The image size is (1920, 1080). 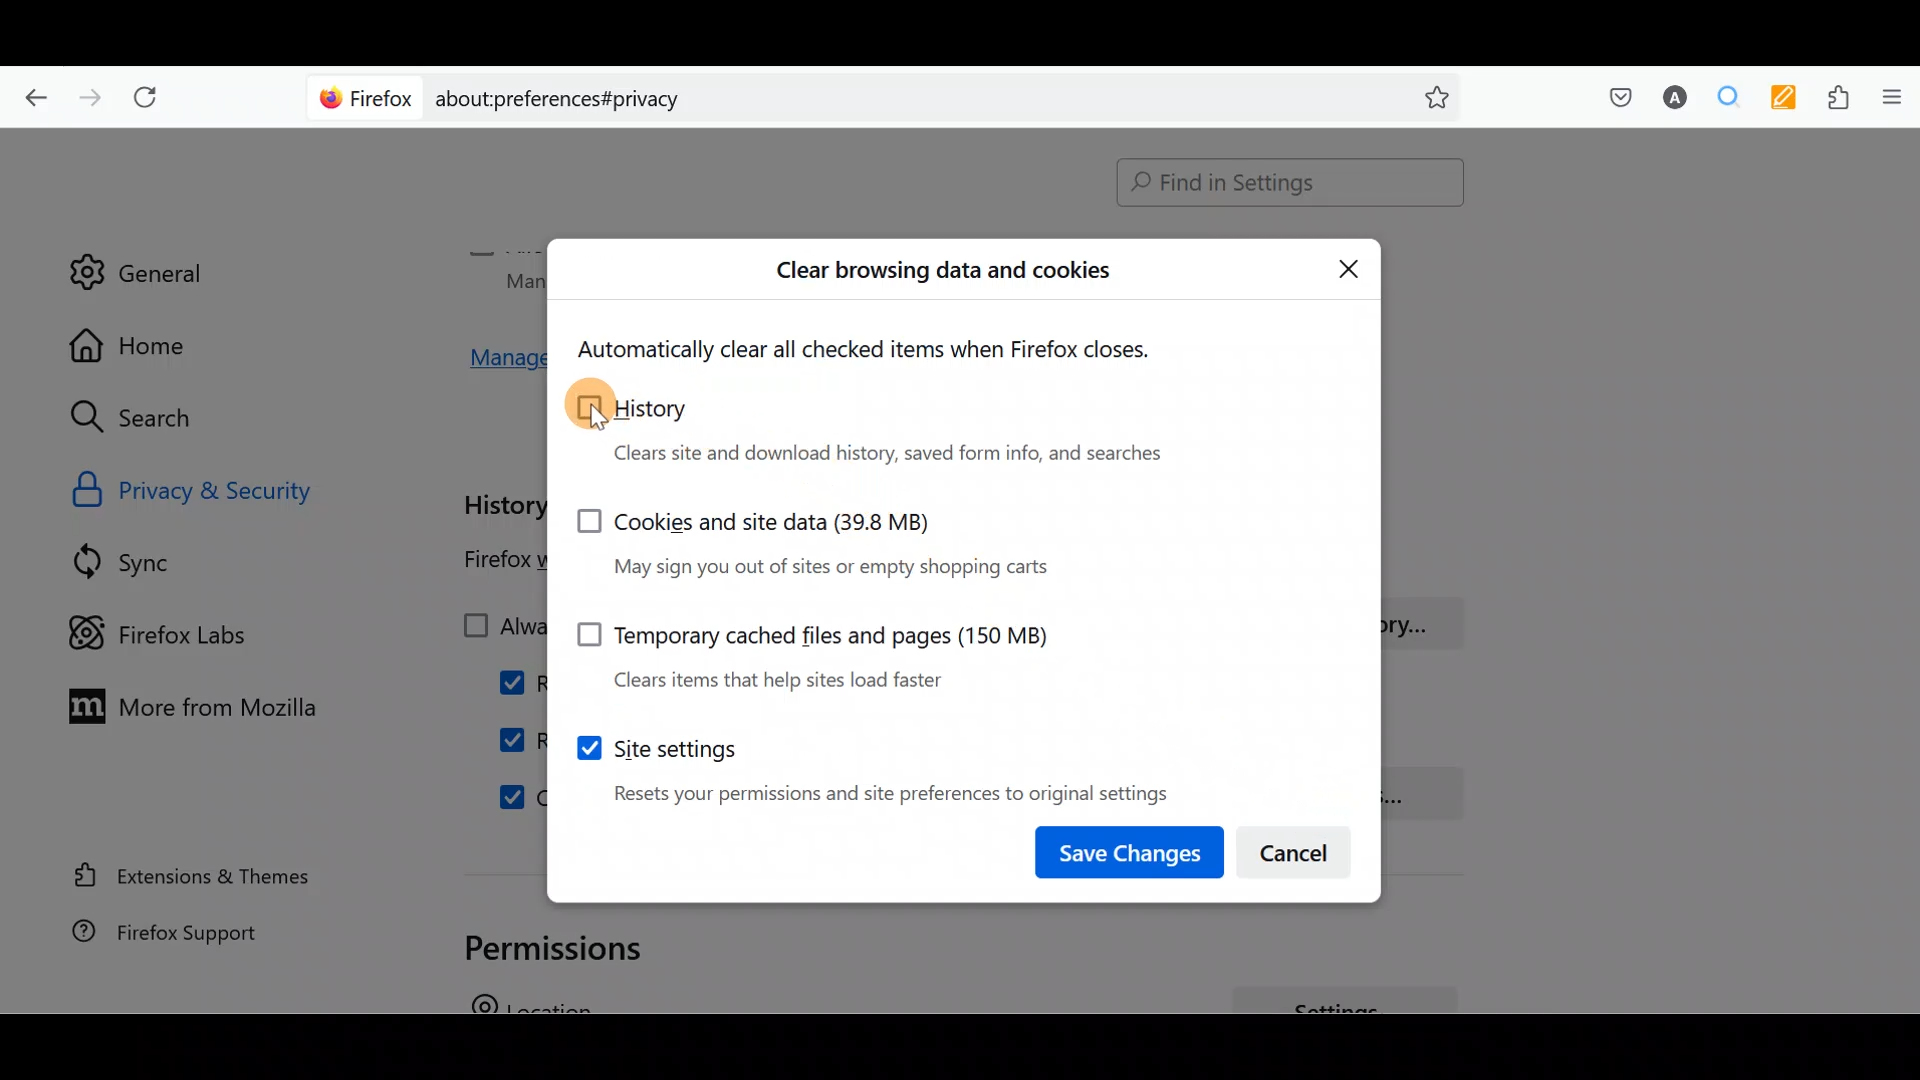 I want to click on Privacy & security, so click(x=242, y=488).